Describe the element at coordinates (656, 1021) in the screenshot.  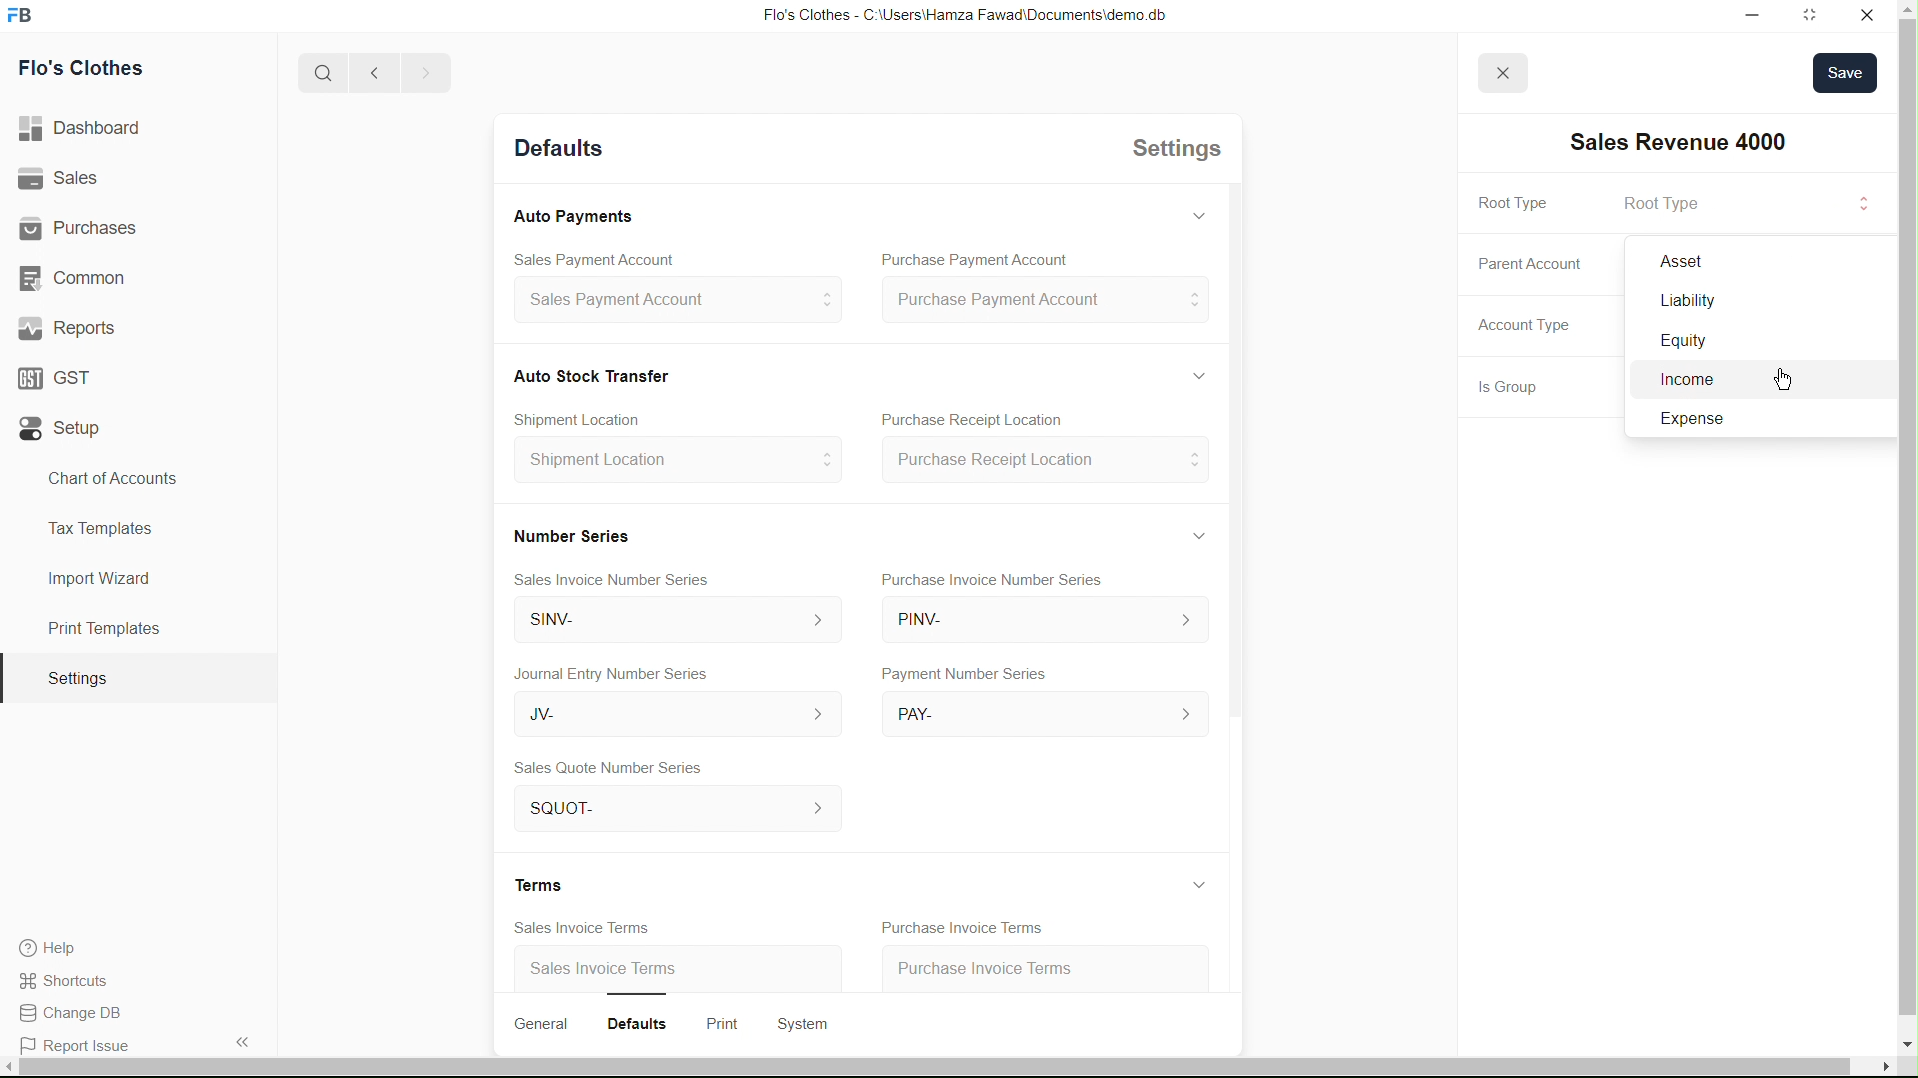
I see `Defaults` at that location.